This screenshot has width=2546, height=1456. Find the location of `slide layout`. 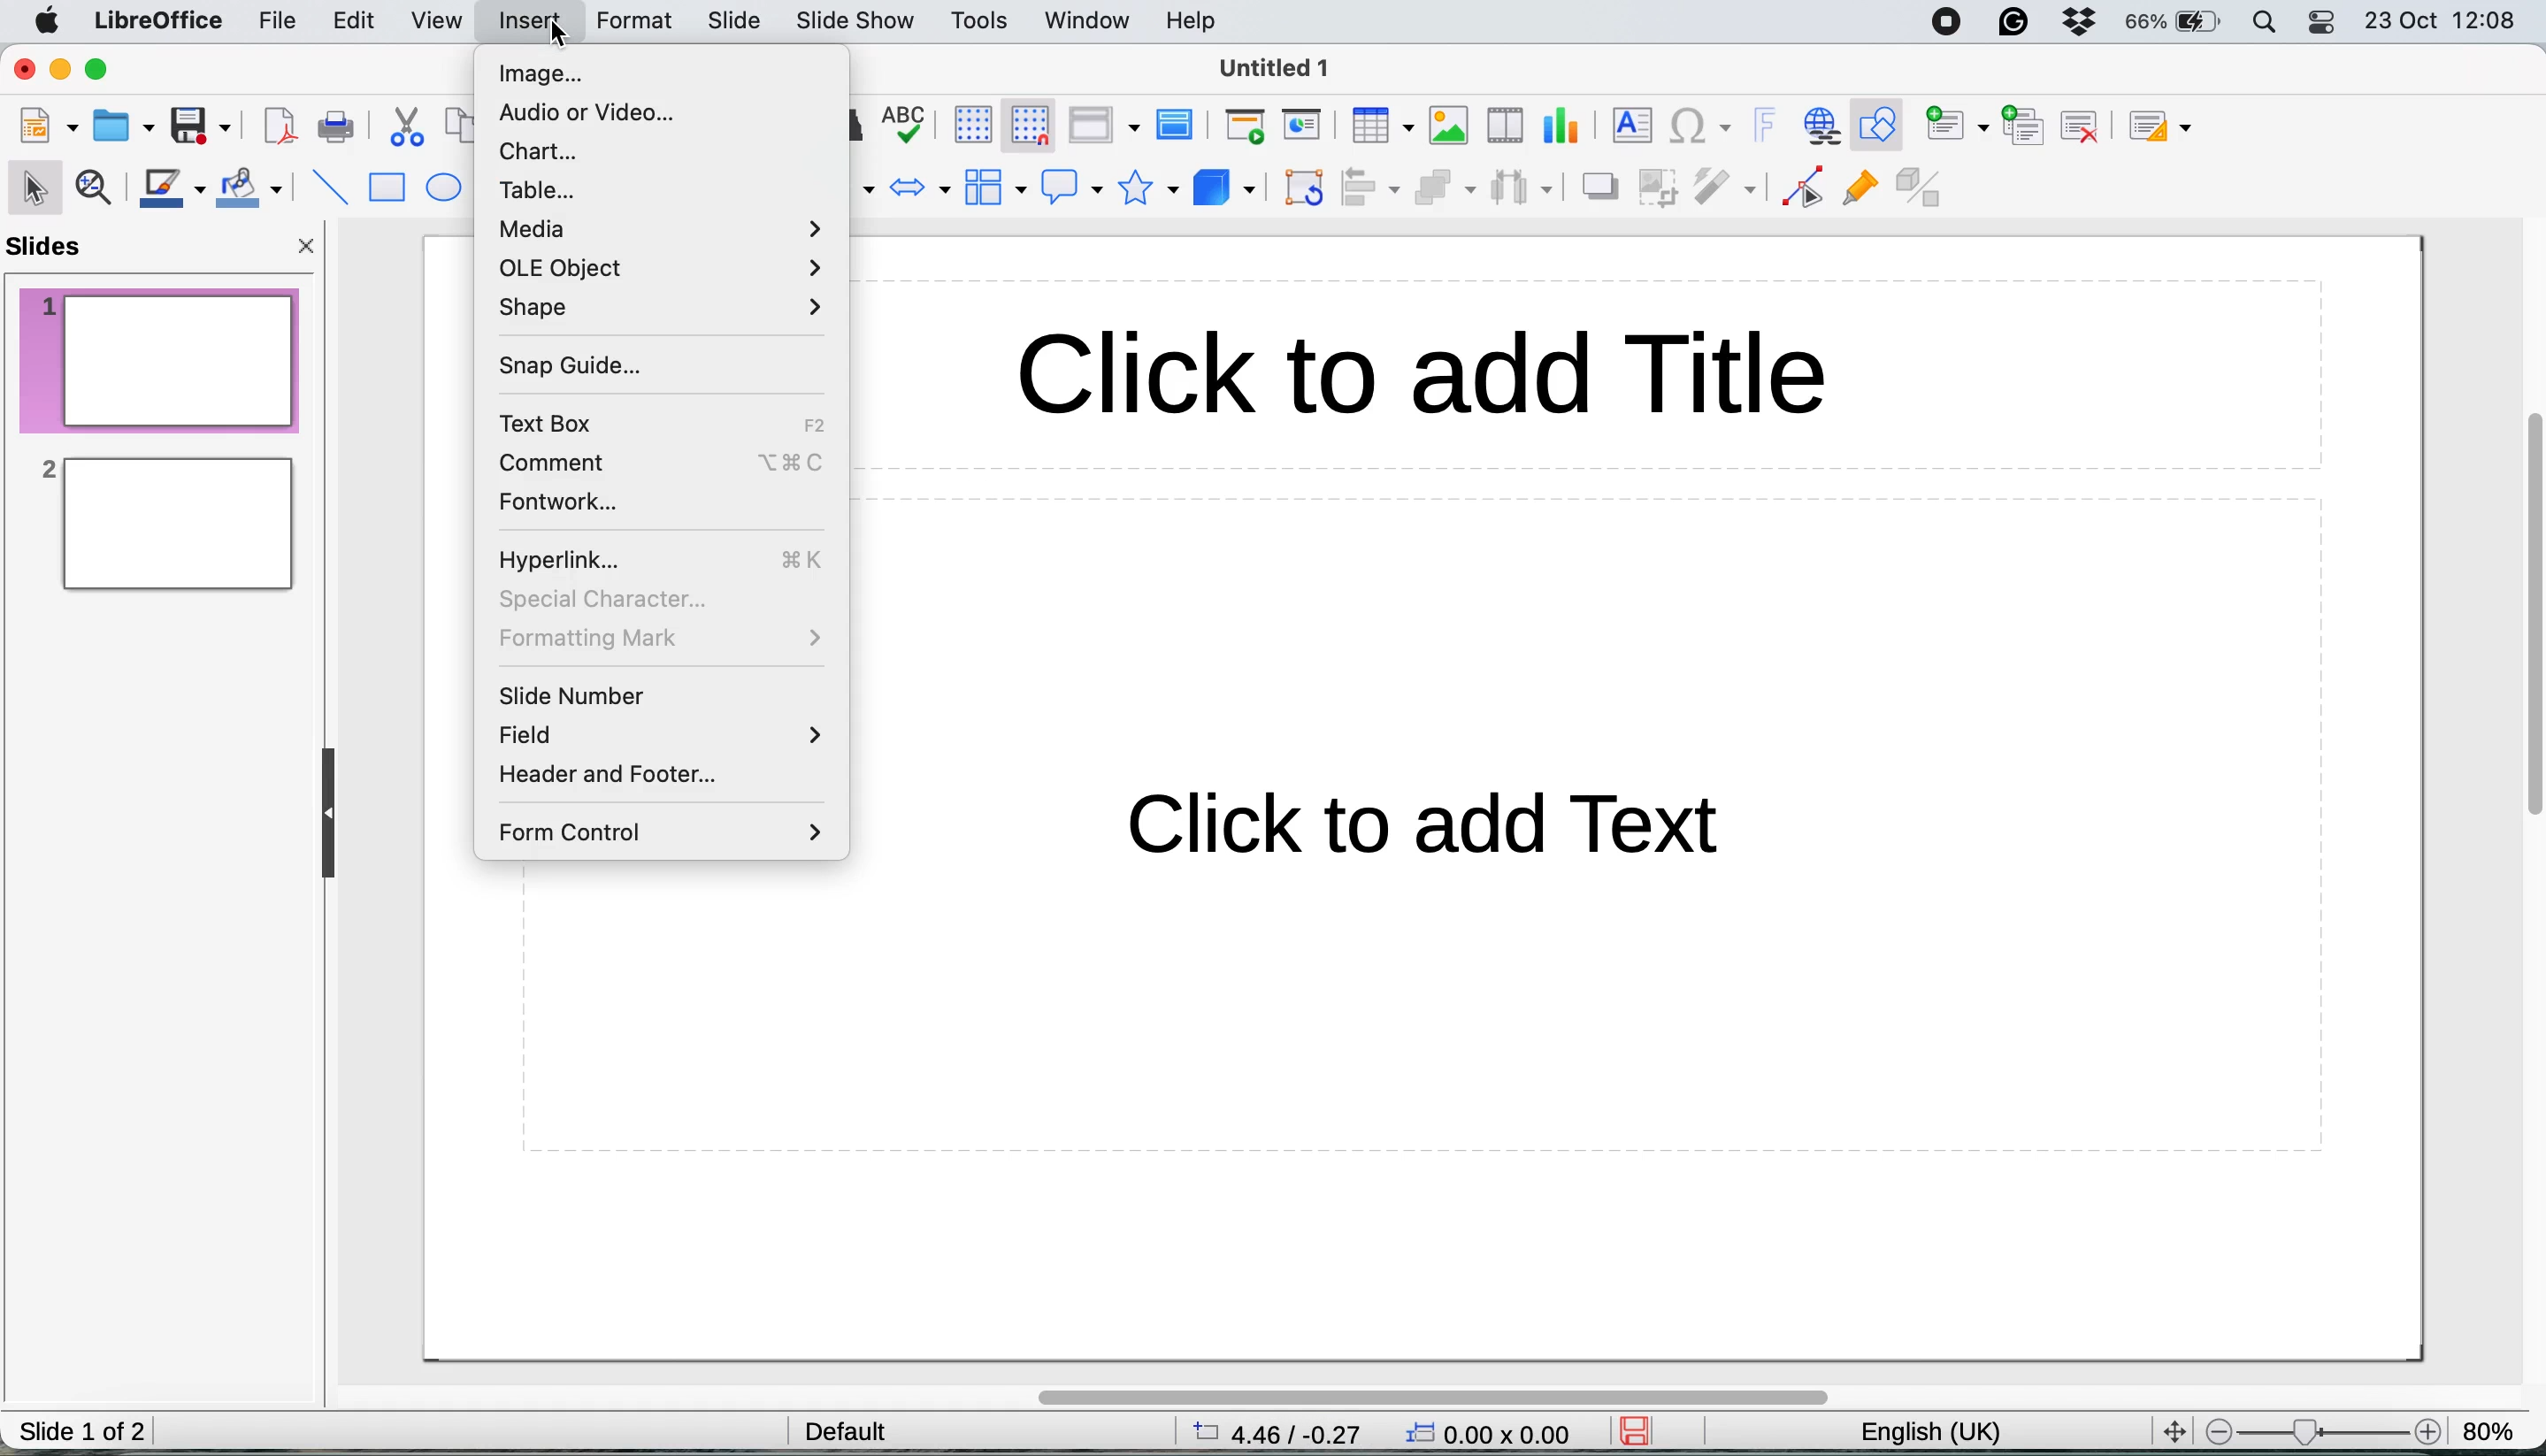

slide layout is located at coordinates (2169, 127).